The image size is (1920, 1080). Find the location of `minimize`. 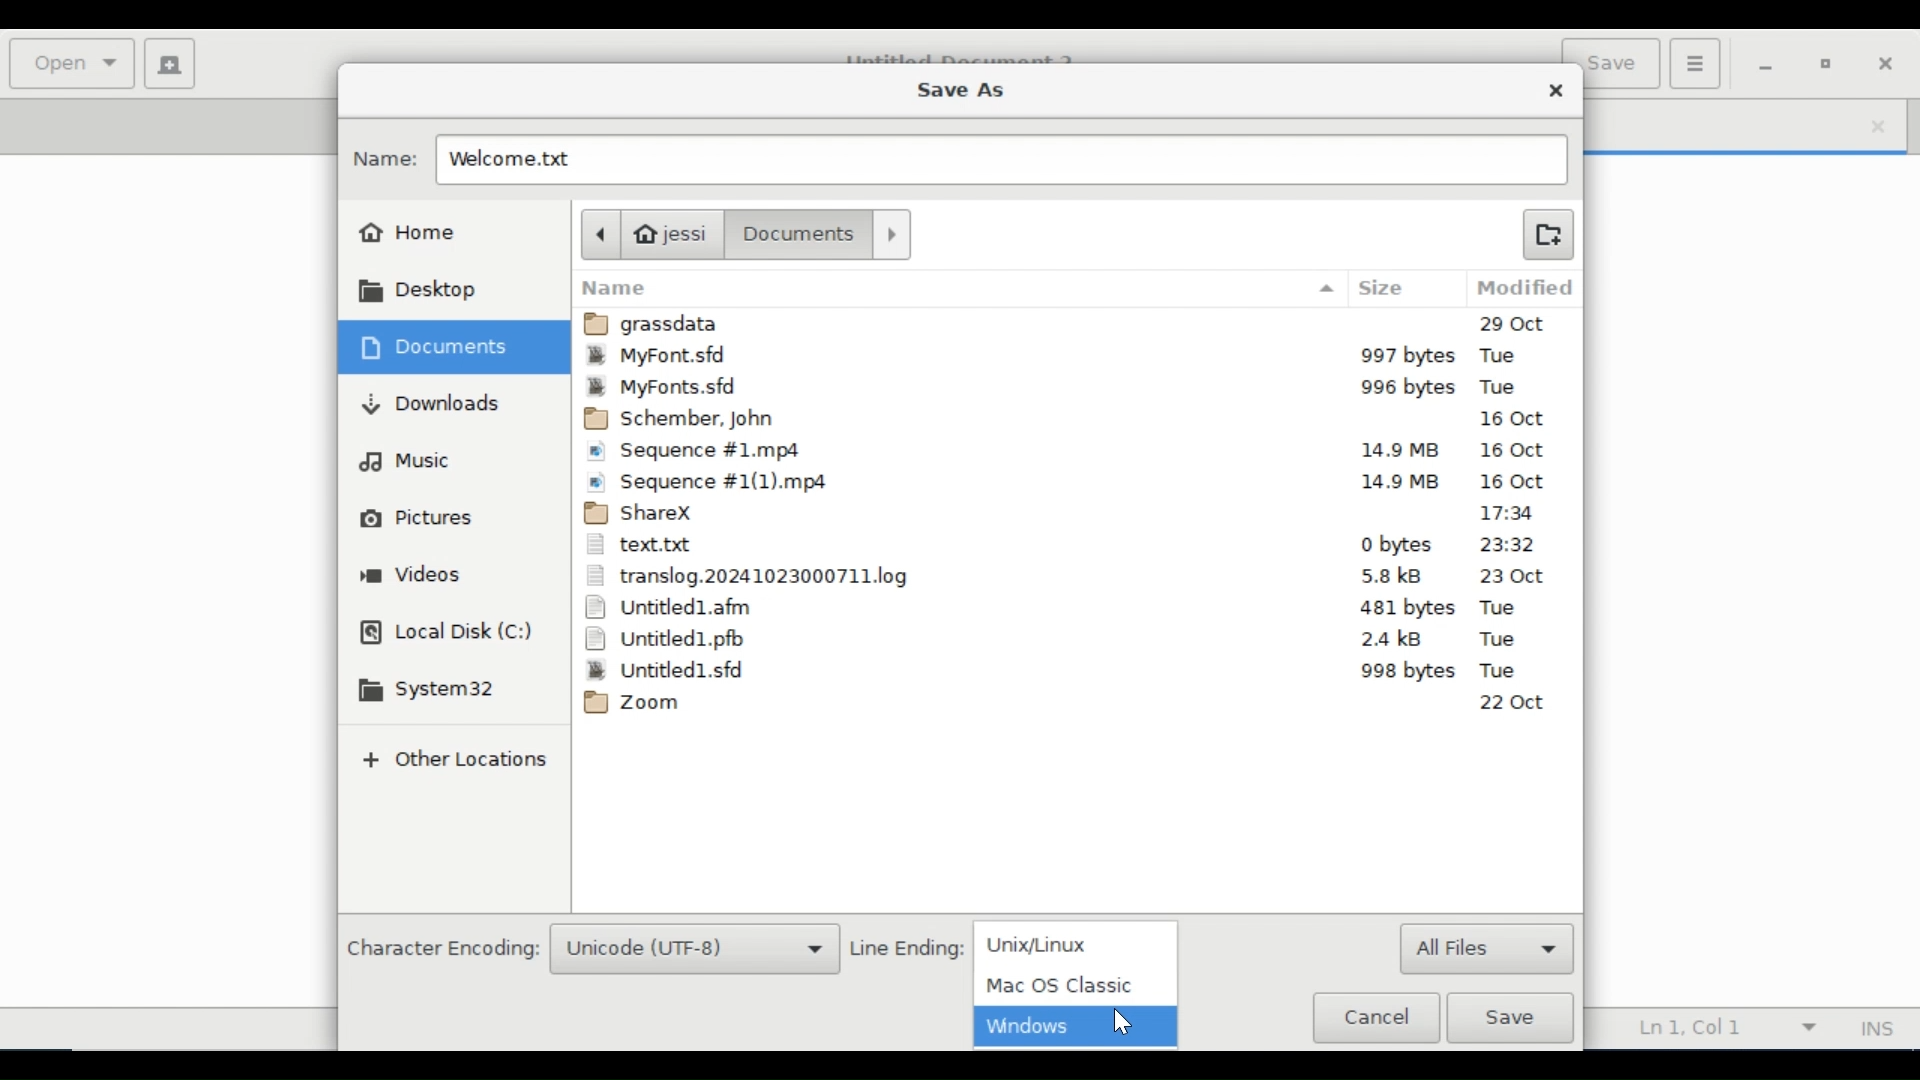

minimize is located at coordinates (1766, 66).